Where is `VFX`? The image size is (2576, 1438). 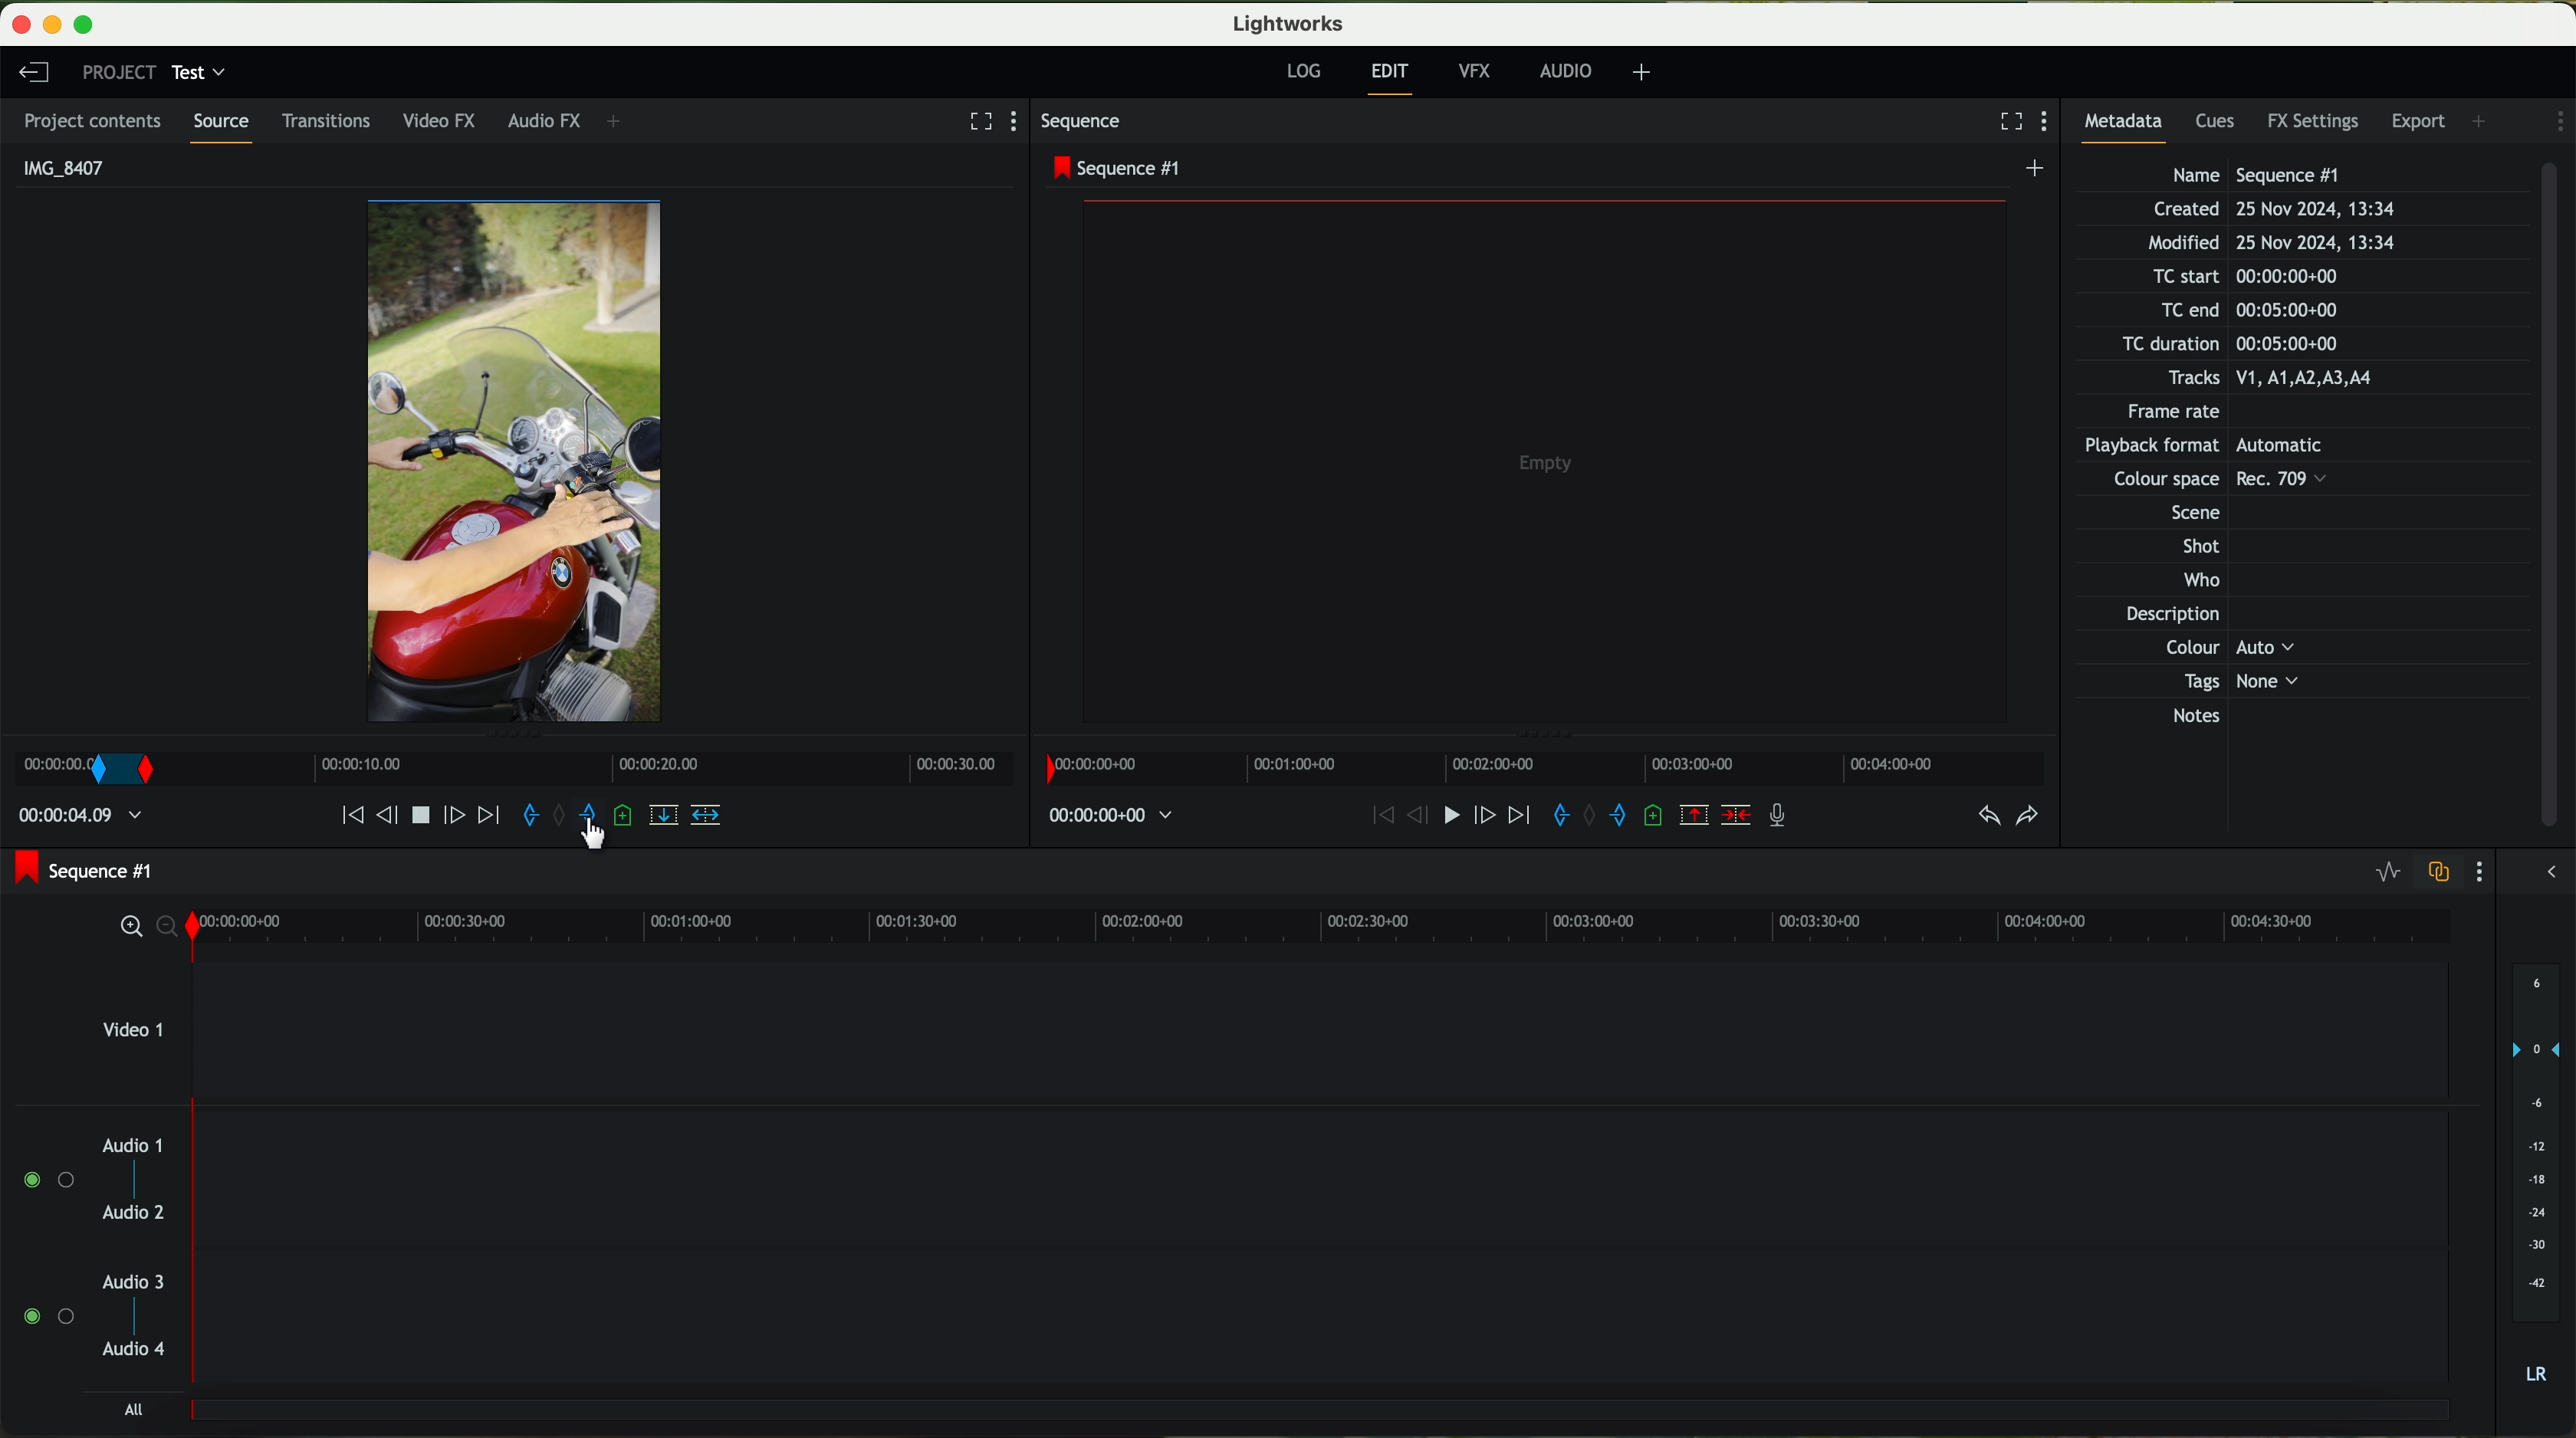
VFX is located at coordinates (1479, 74).